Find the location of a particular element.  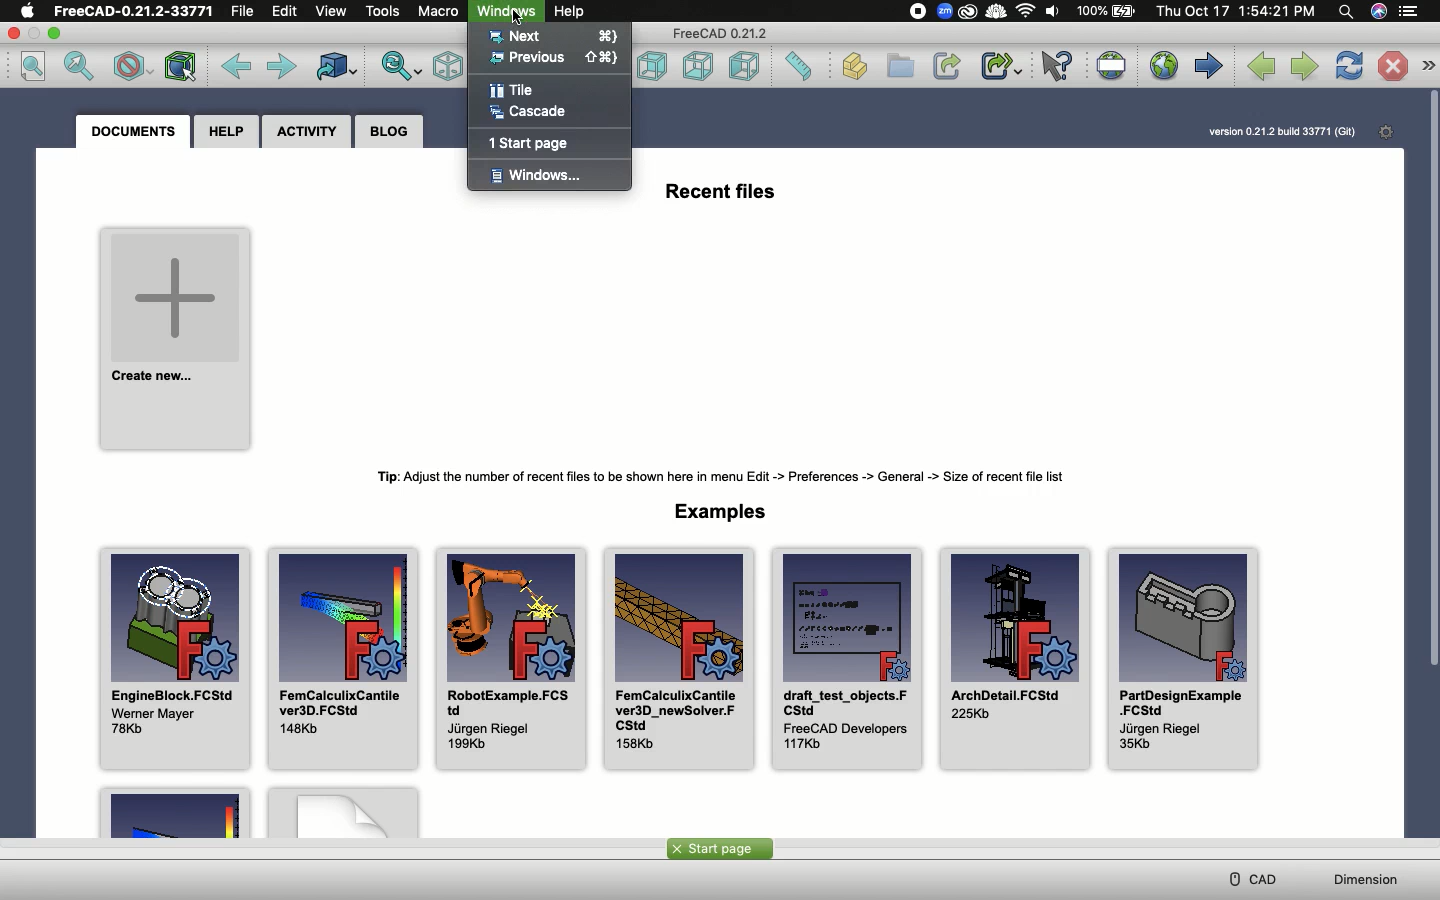

Back is located at coordinates (233, 66).